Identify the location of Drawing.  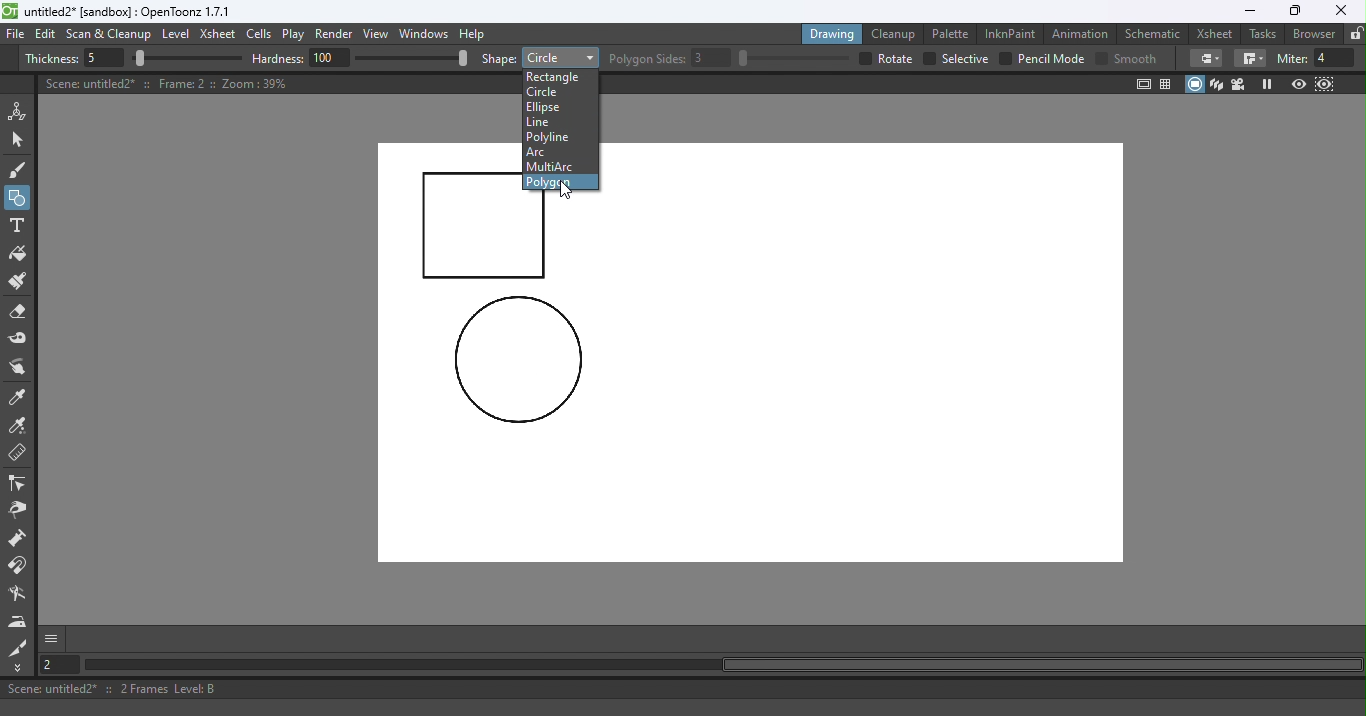
(834, 33).